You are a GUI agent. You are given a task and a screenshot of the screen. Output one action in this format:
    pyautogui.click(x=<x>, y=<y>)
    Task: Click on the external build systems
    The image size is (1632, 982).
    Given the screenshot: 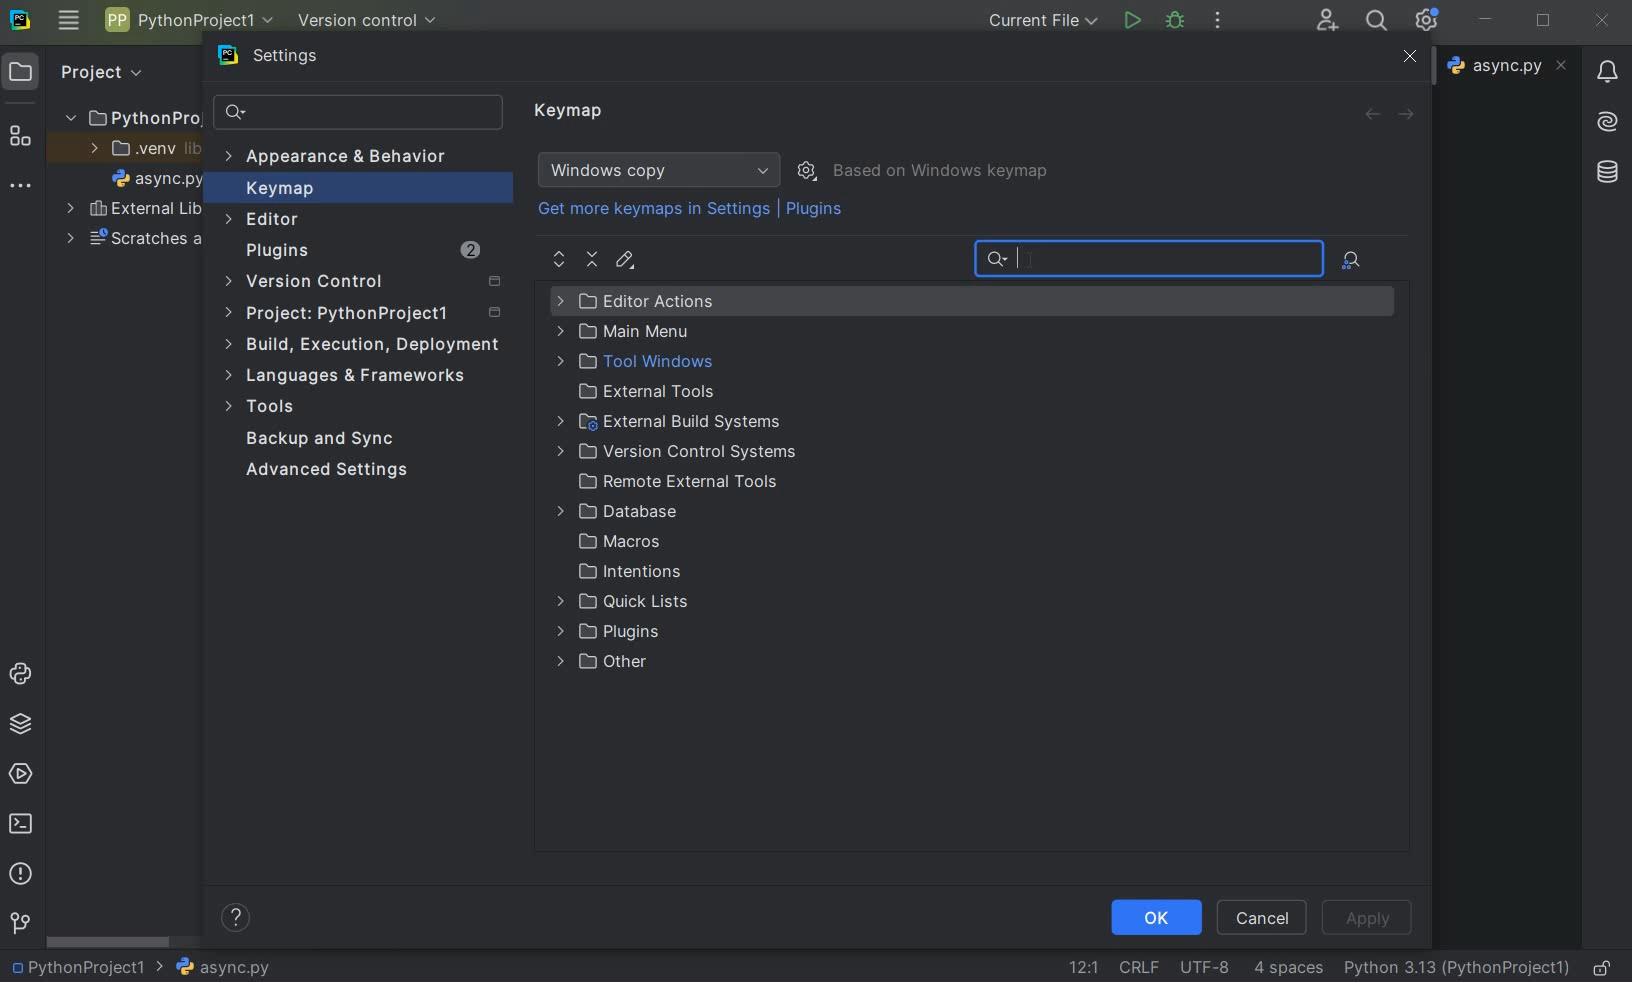 What is the action you would take?
    pyautogui.click(x=668, y=421)
    